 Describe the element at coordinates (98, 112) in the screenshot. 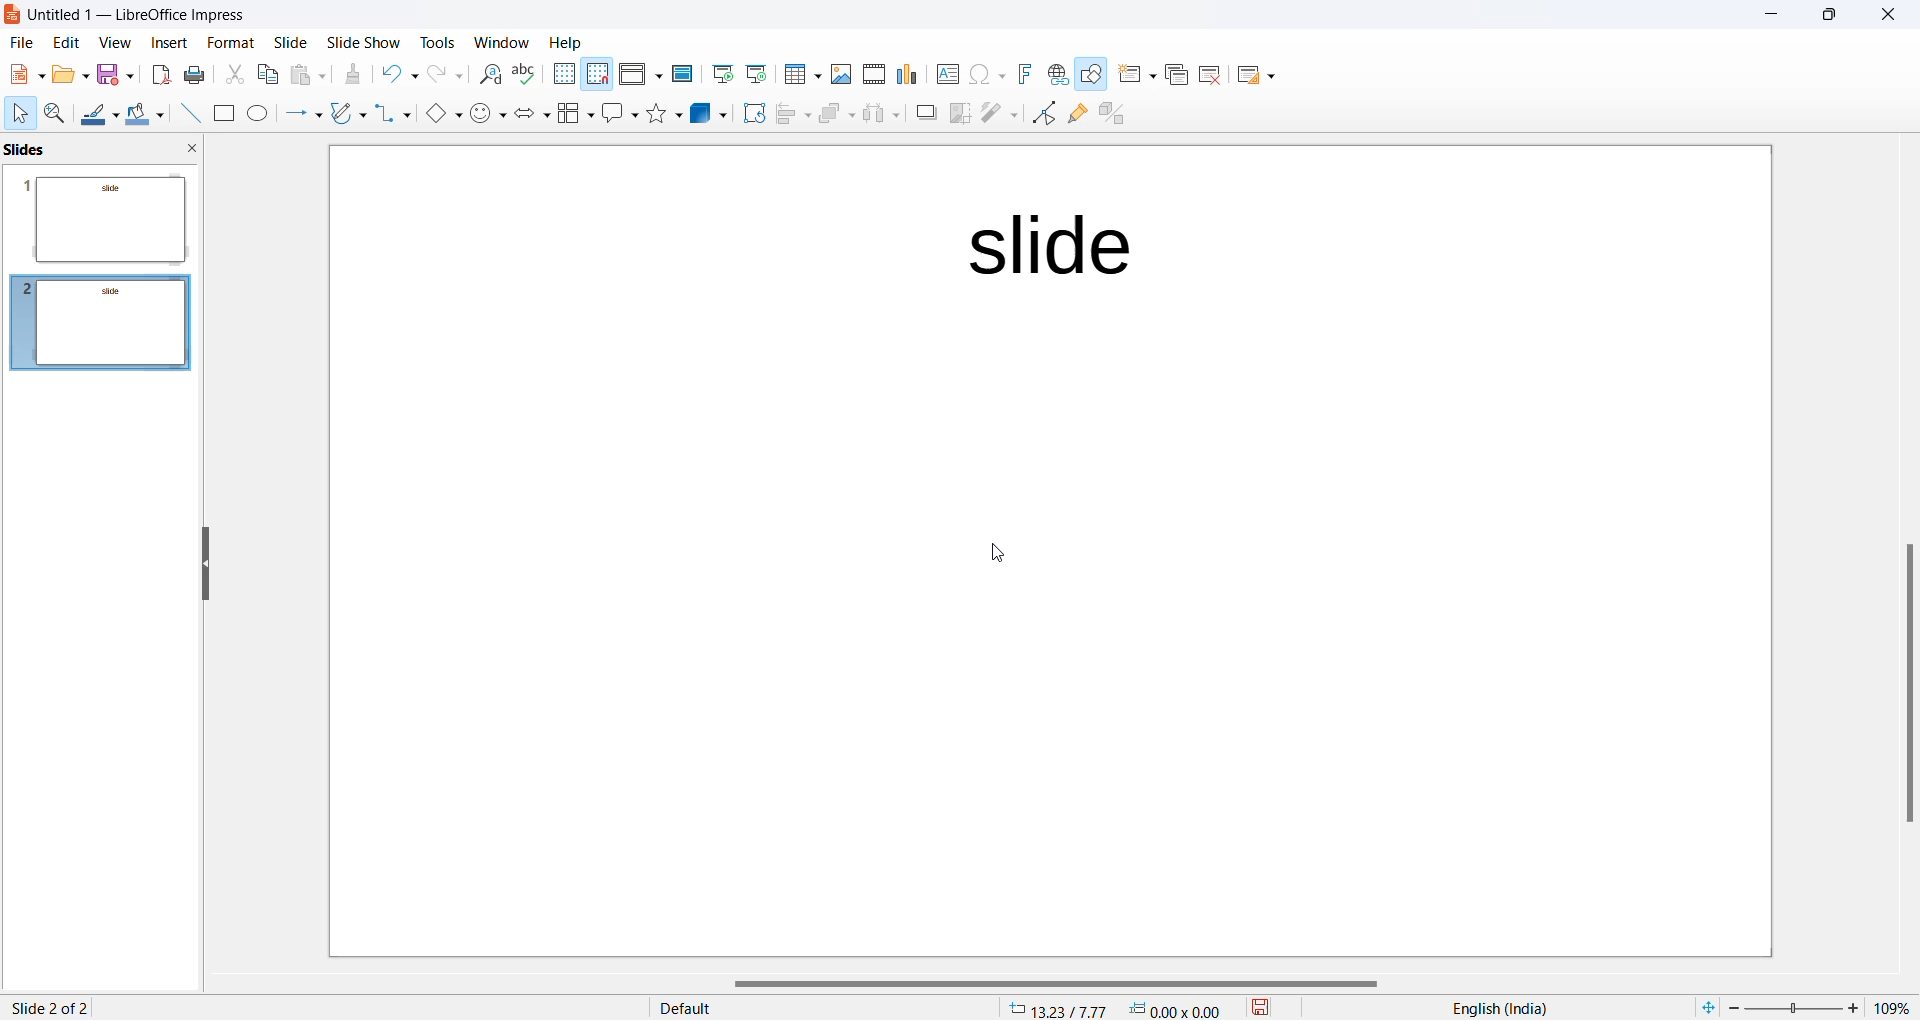

I see `Line color` at that location.